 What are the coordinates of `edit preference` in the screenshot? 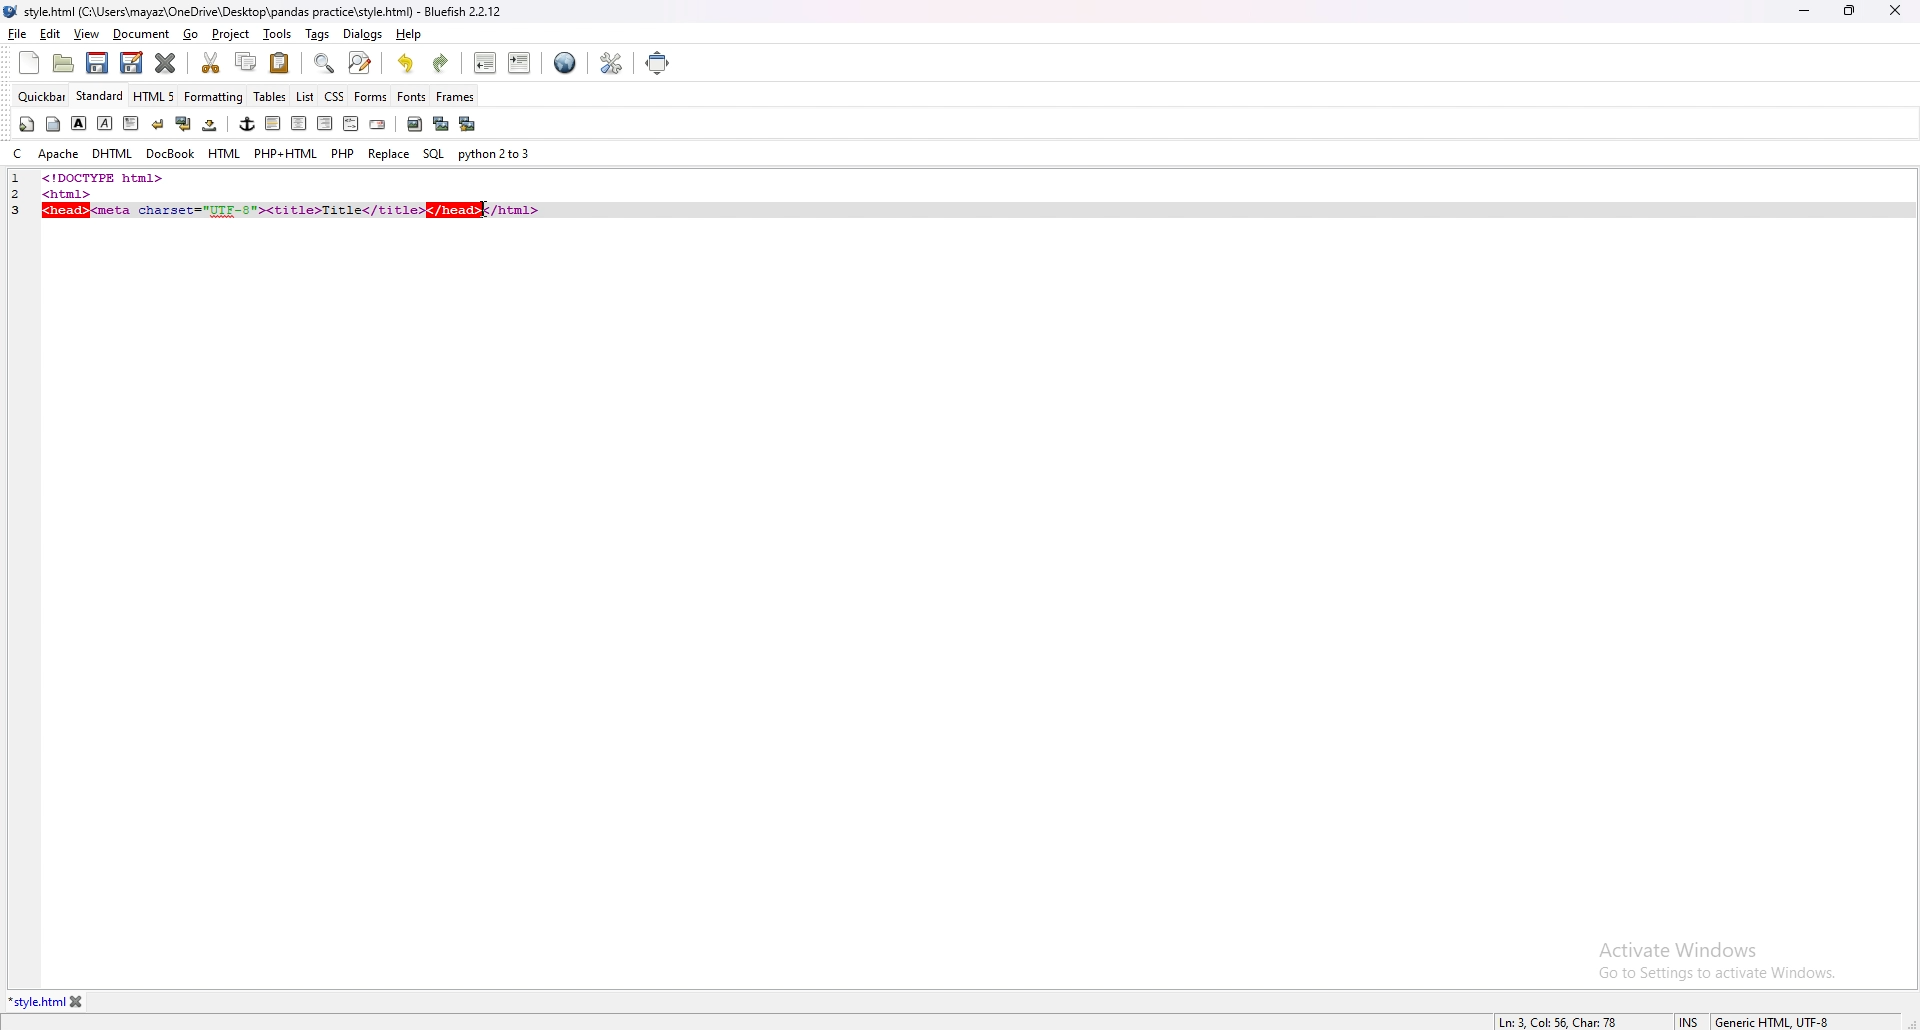 It's located at (610, 62).